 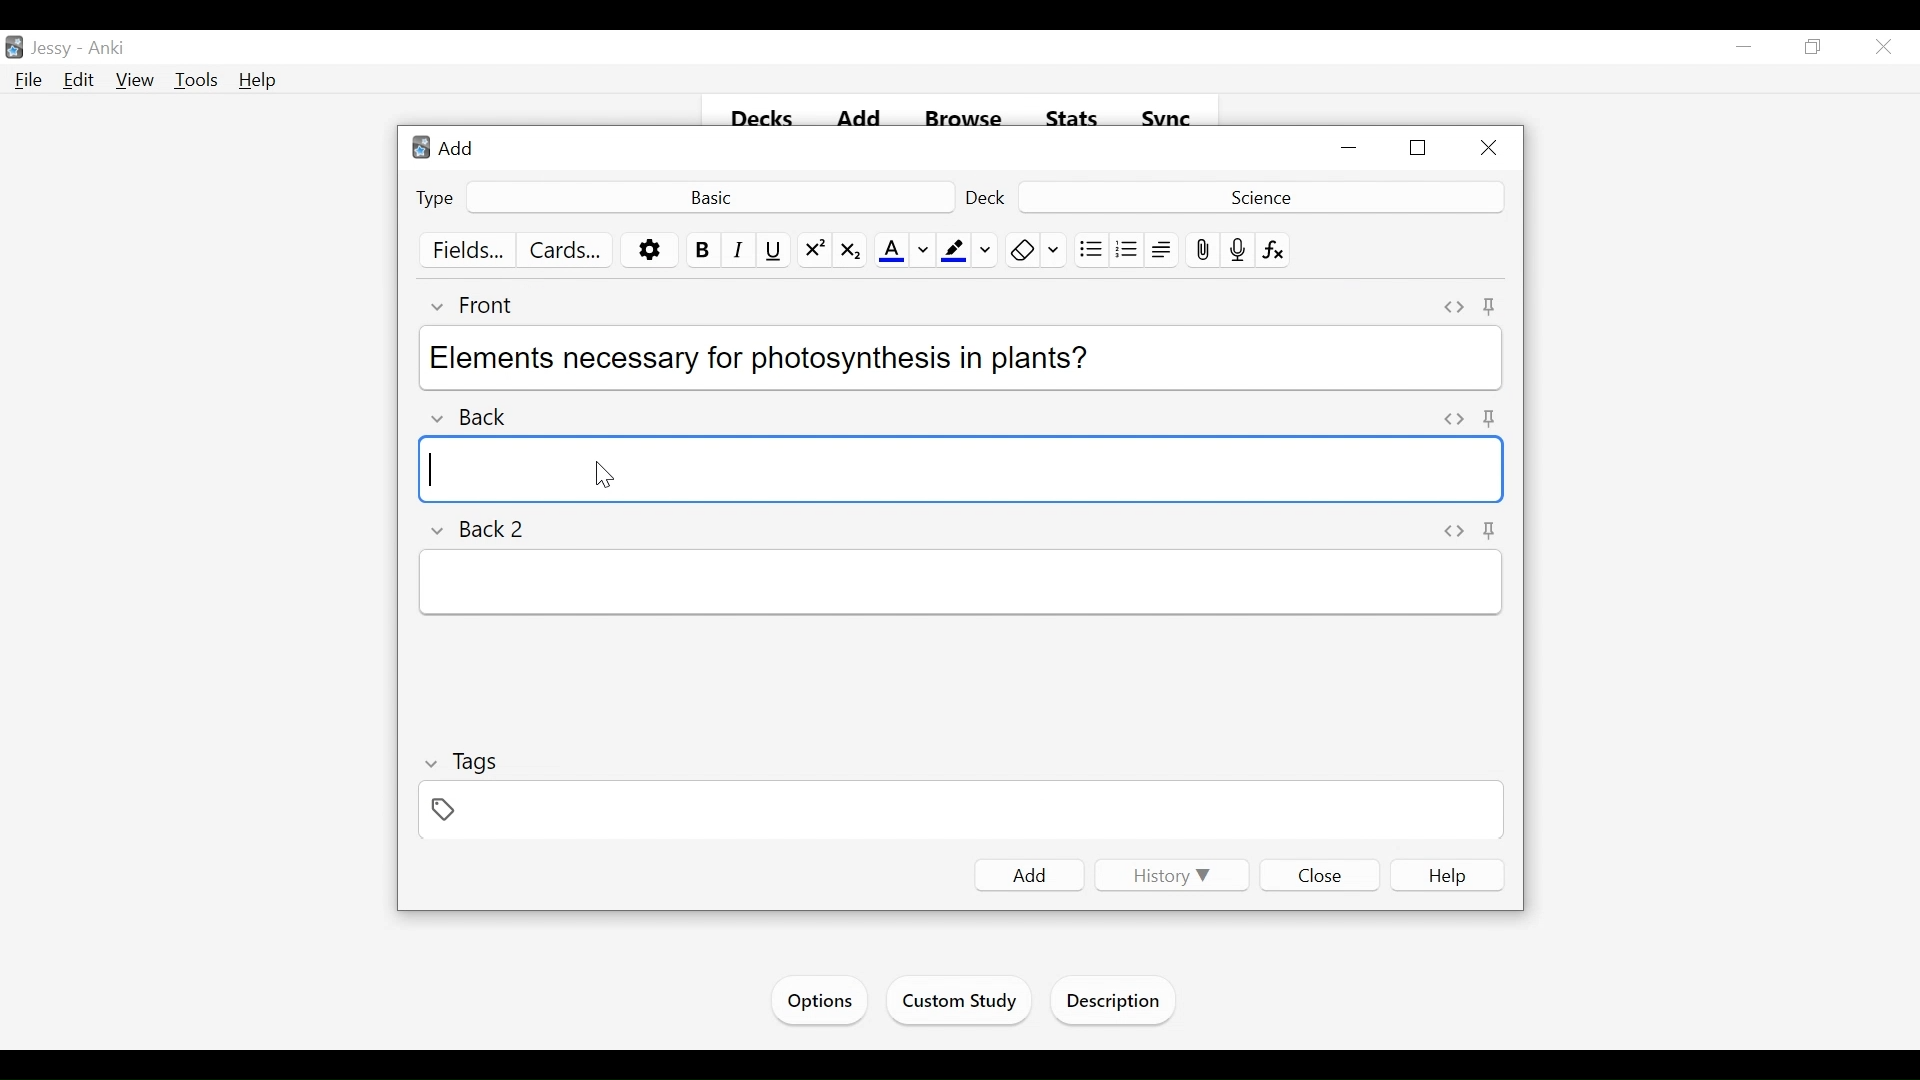 What do you see at coordinates (1450, 419) in the screenshot?
I see `Toggle HTML editor` at bounding box center [1450, 419].